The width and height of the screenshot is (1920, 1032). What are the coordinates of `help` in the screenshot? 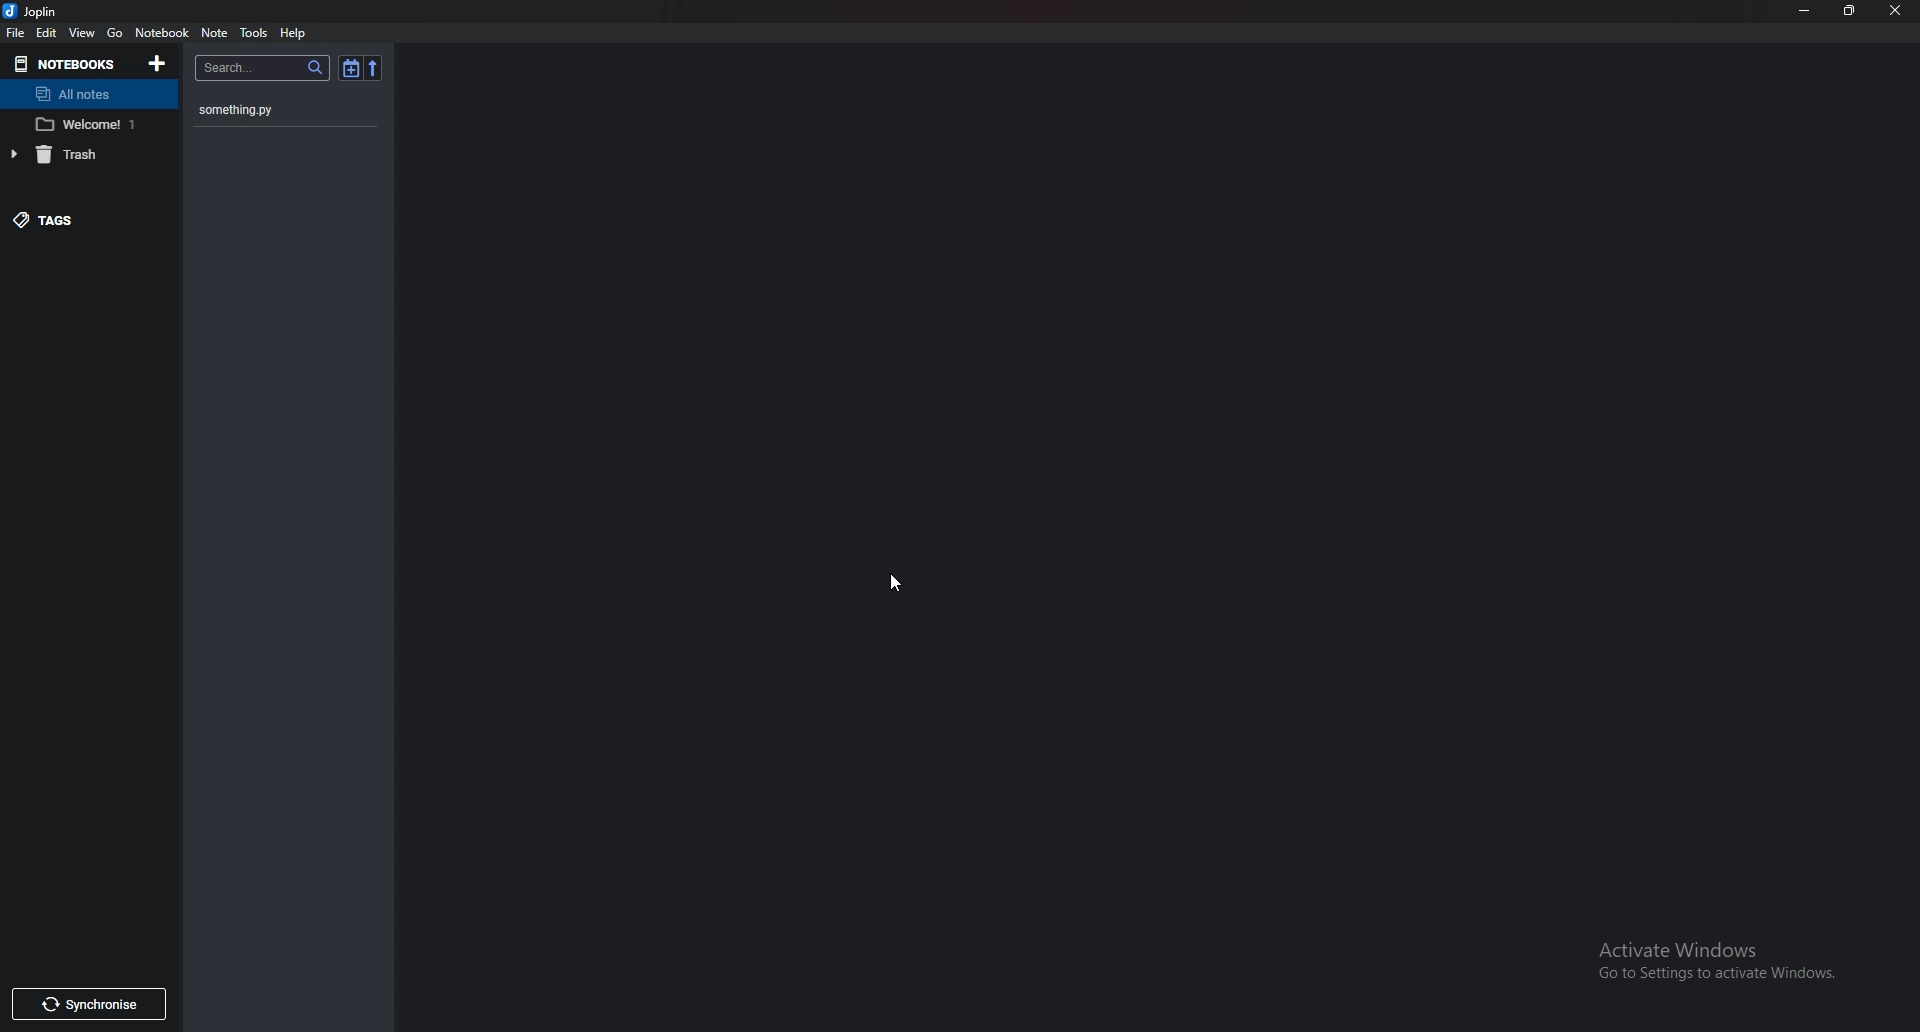 It's located at (295, 32).